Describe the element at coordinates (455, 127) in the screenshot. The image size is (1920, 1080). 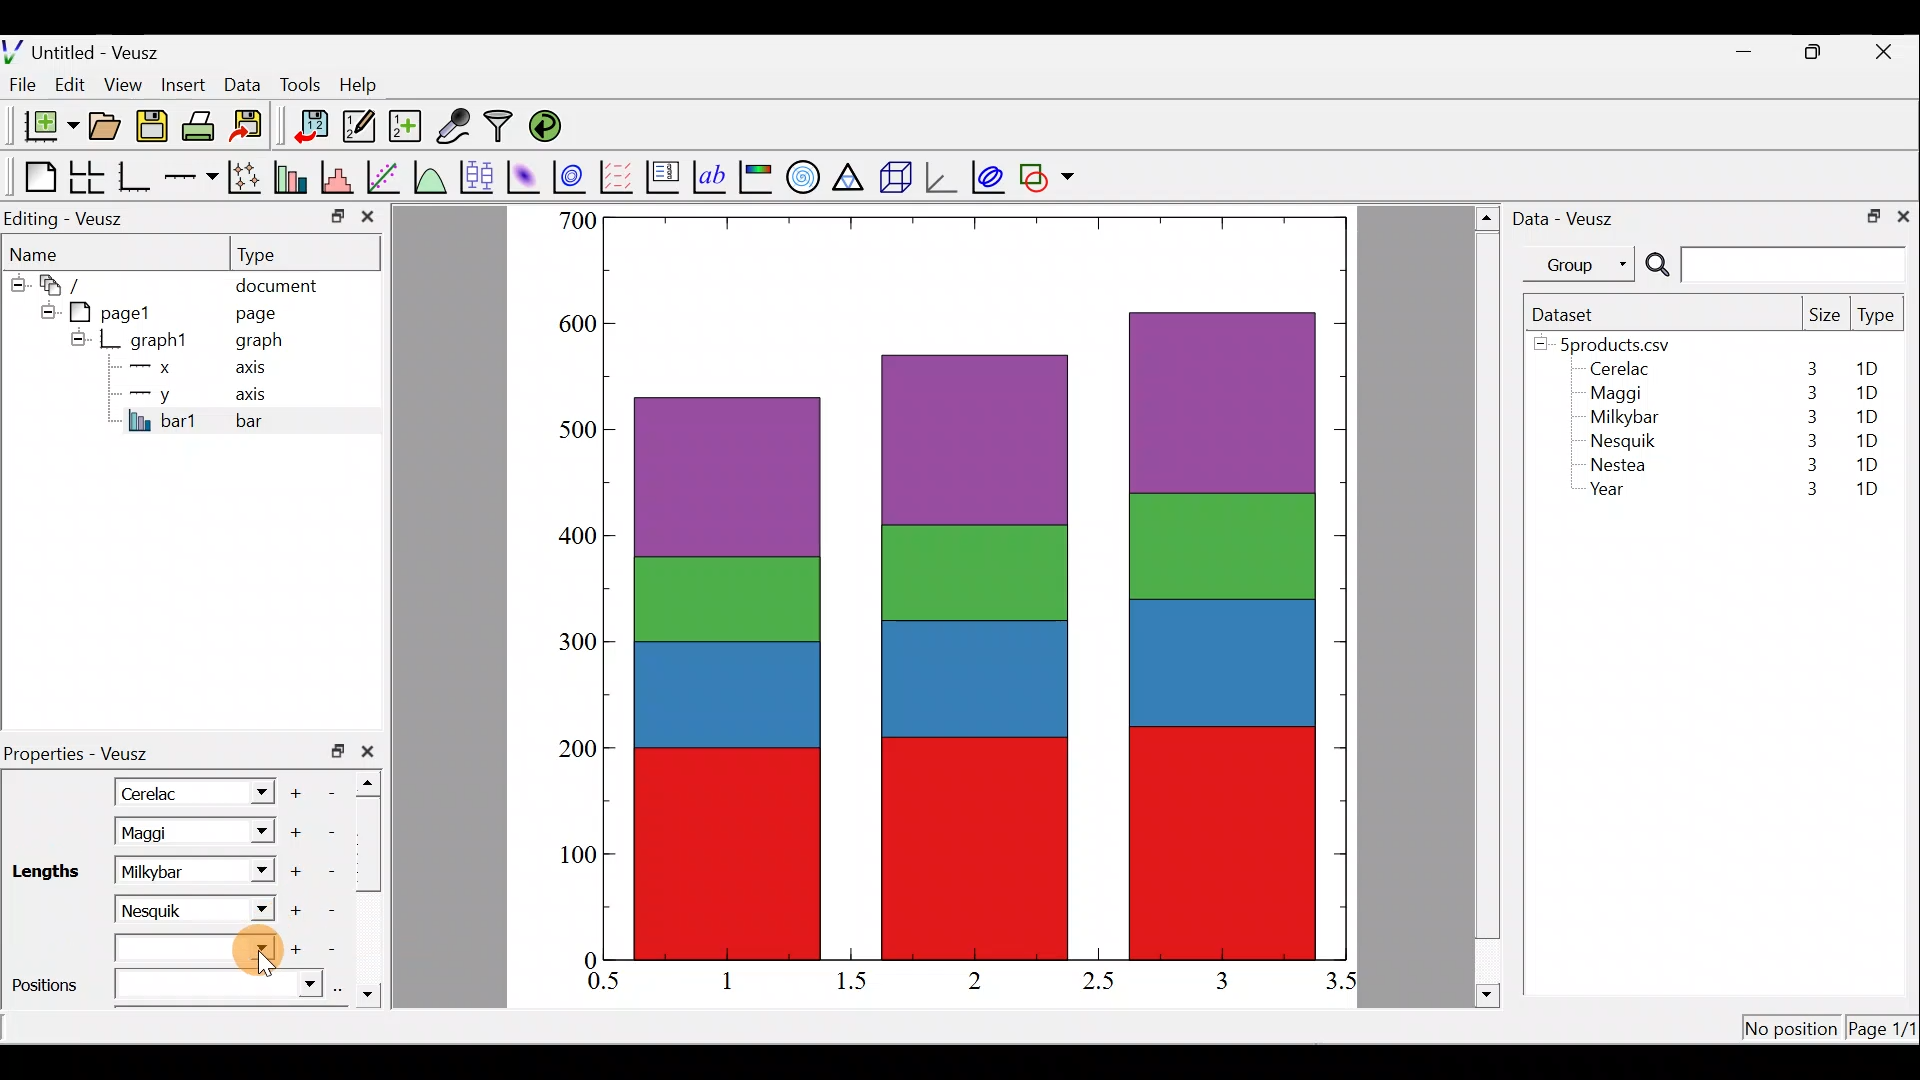
I see `Capture remote data` at that location.